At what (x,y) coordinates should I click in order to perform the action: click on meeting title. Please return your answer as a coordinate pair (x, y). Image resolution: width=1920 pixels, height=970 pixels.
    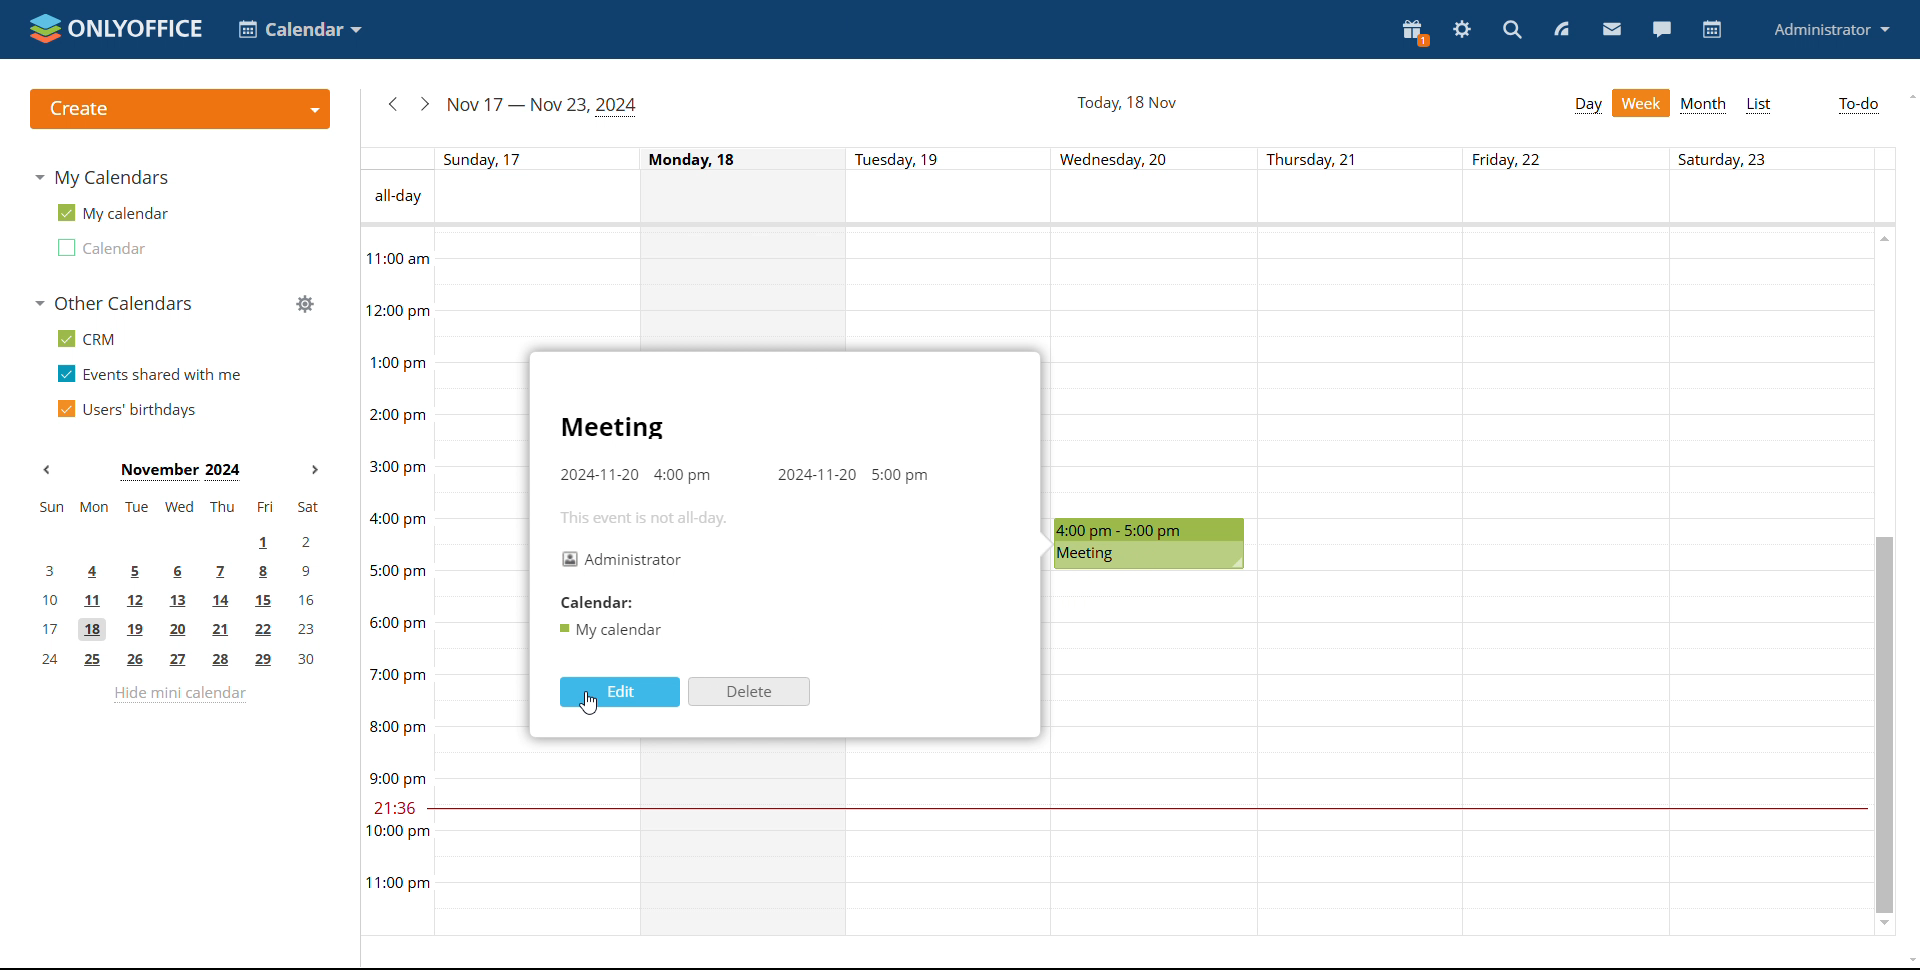
    Looking at the image, I should click on (612, 430).